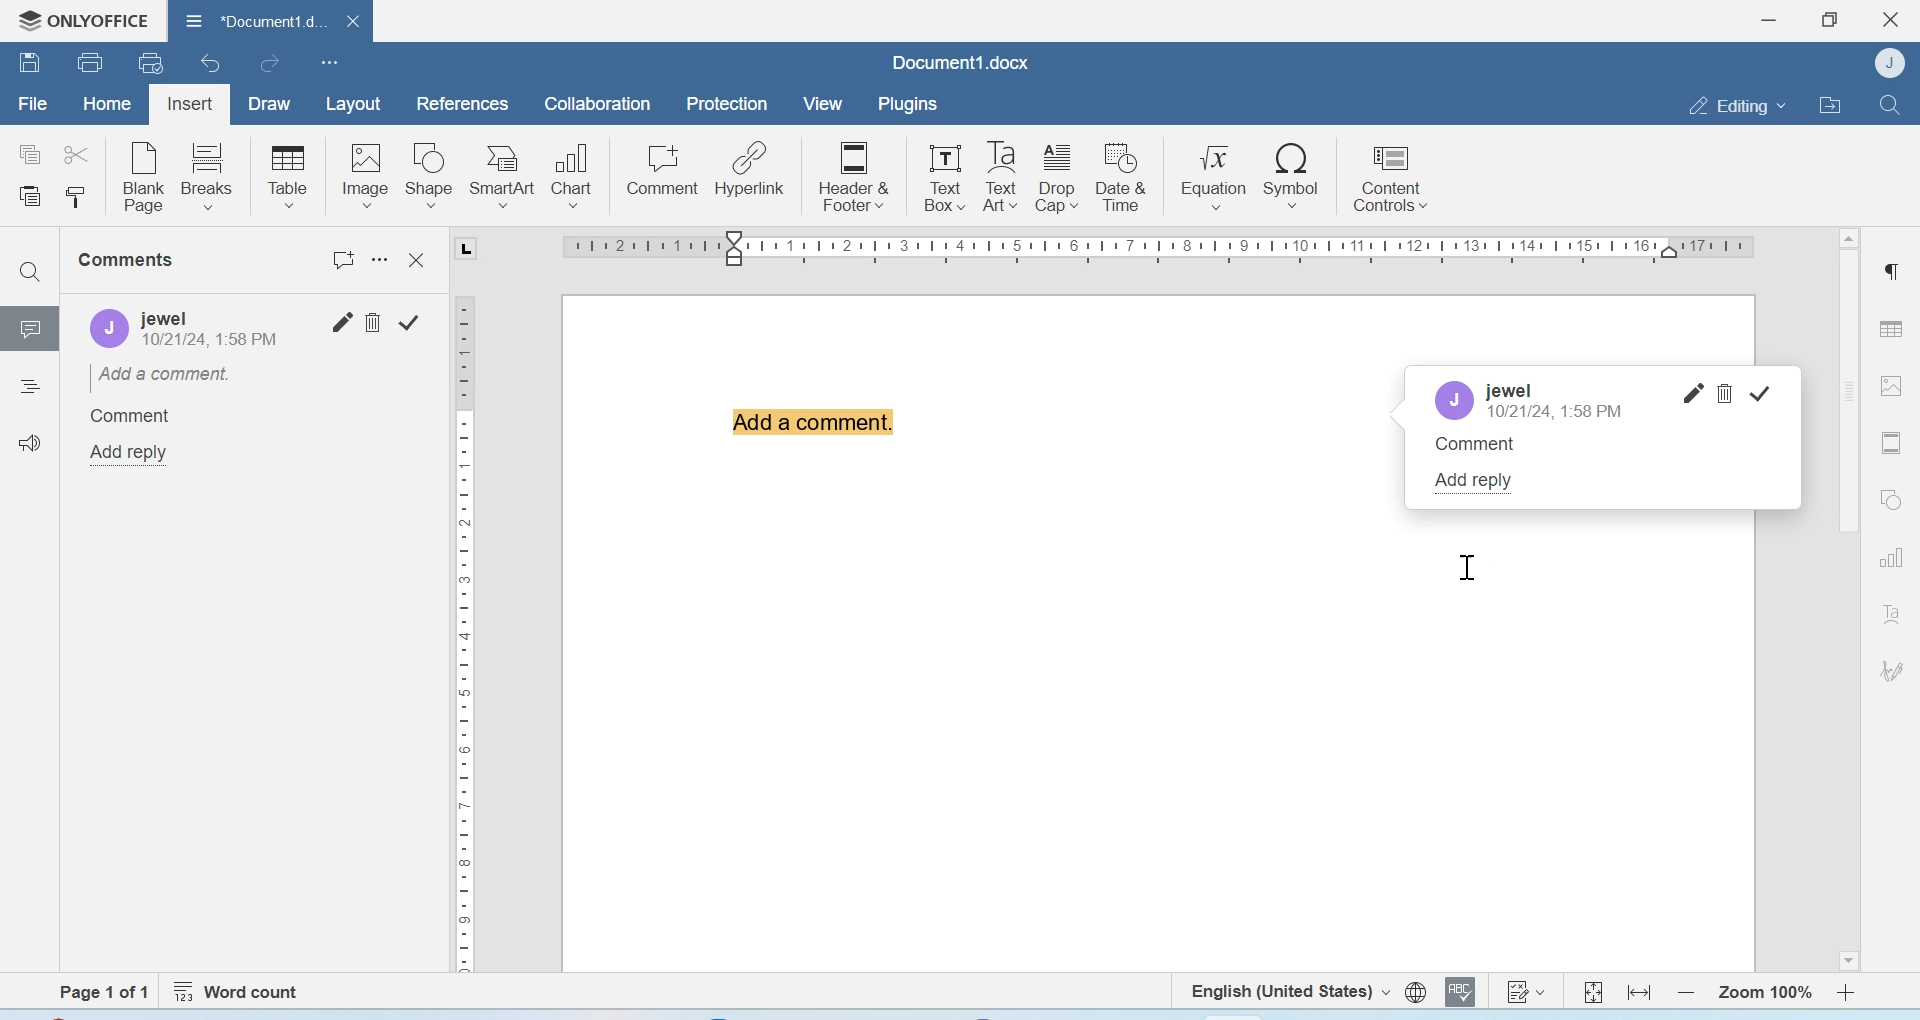 The width and height of the screenshot is (1920, 1020). I want to click on Track changes, so click(1524, 991).